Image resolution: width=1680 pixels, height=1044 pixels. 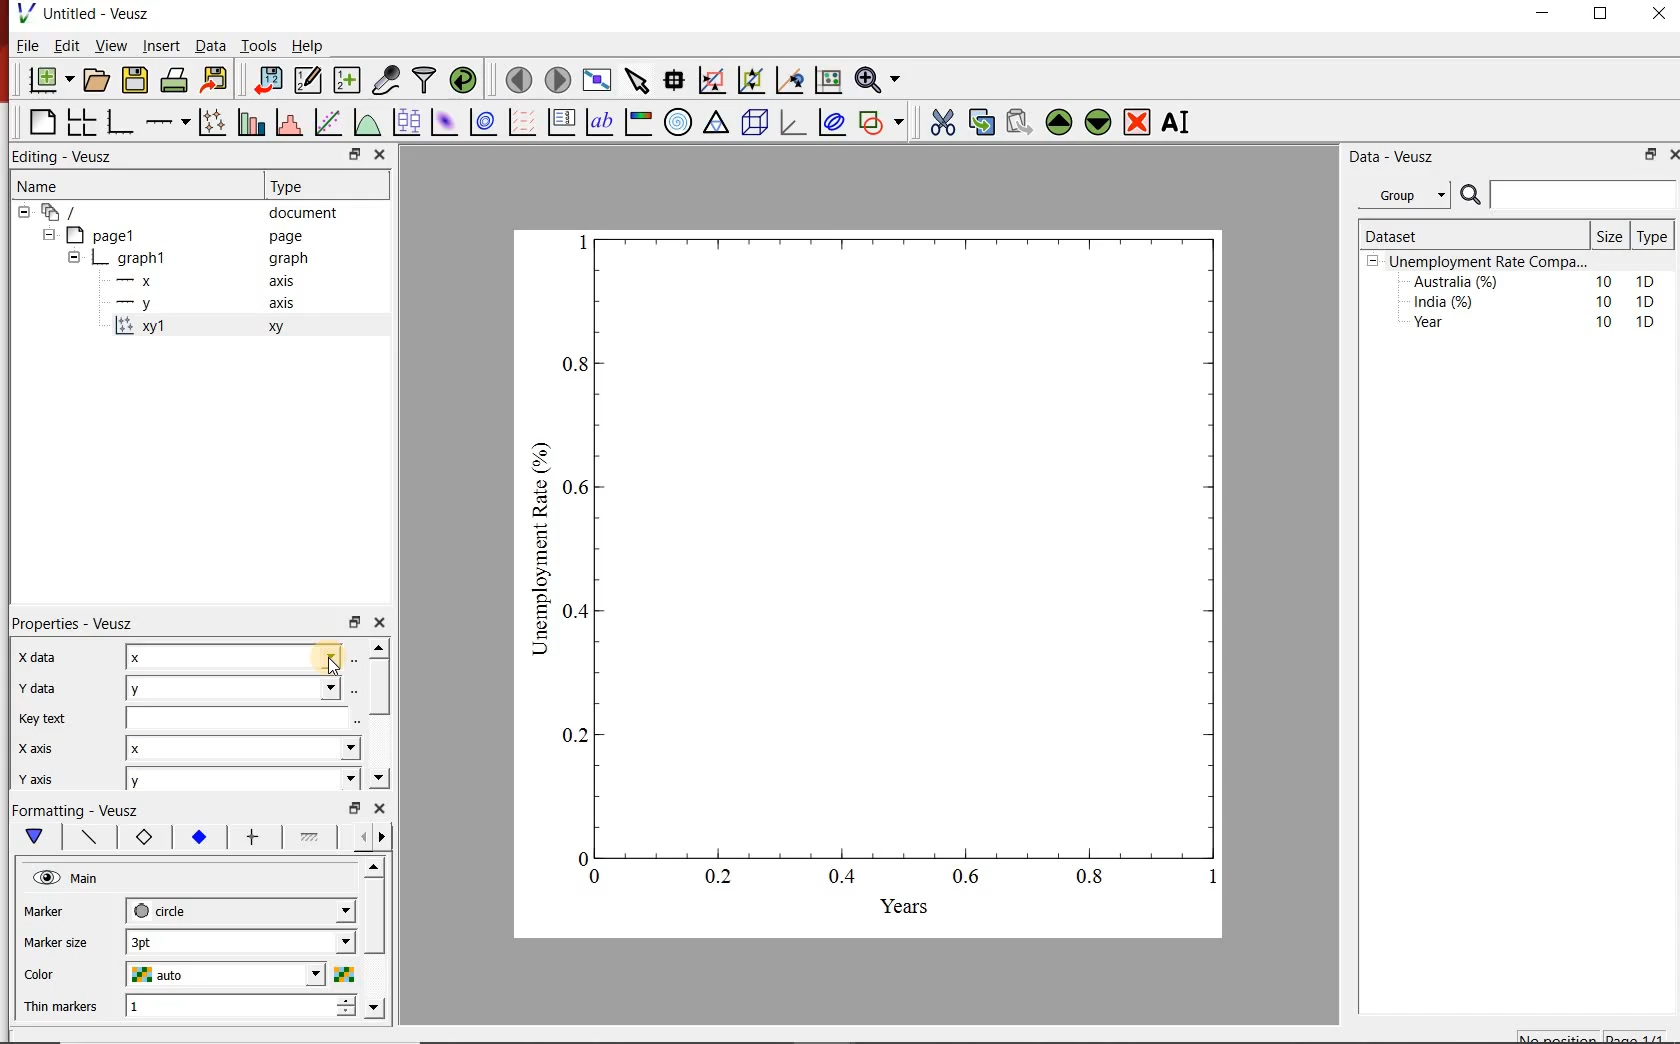 What do you see at coordinates (376, 867) in the screenshot?
I see `move up` at bounding box center [376, 867].